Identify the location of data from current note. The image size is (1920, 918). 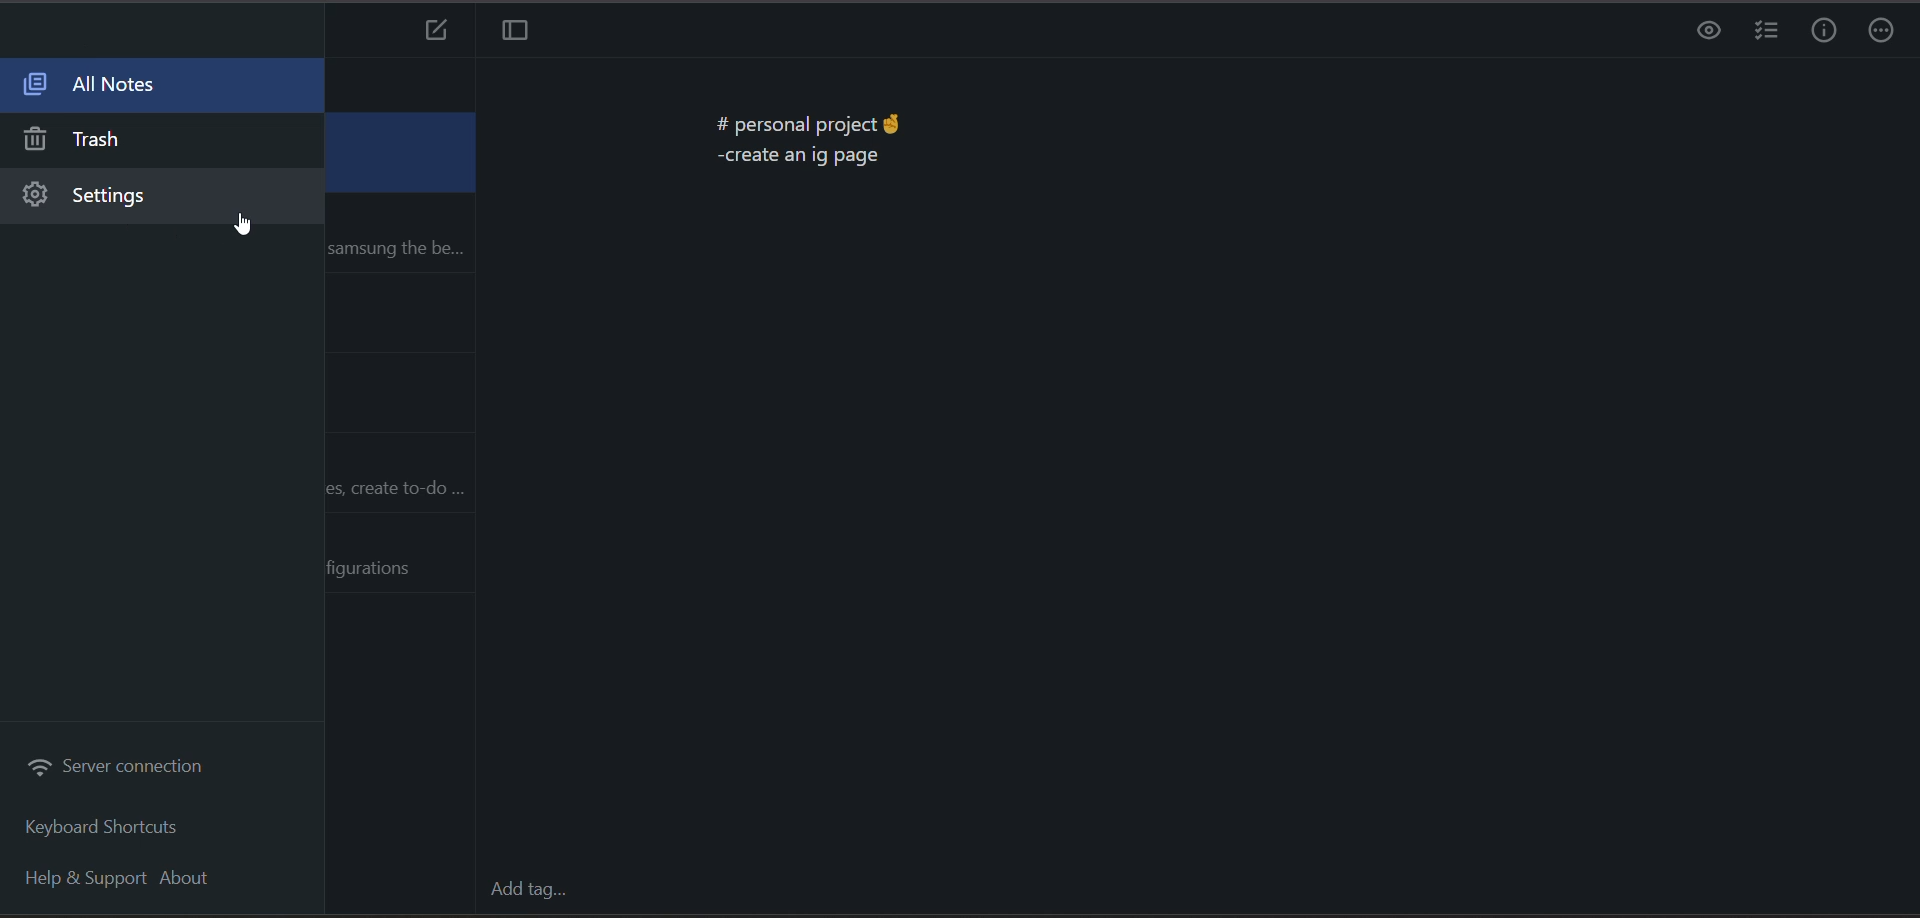
(807, 134).